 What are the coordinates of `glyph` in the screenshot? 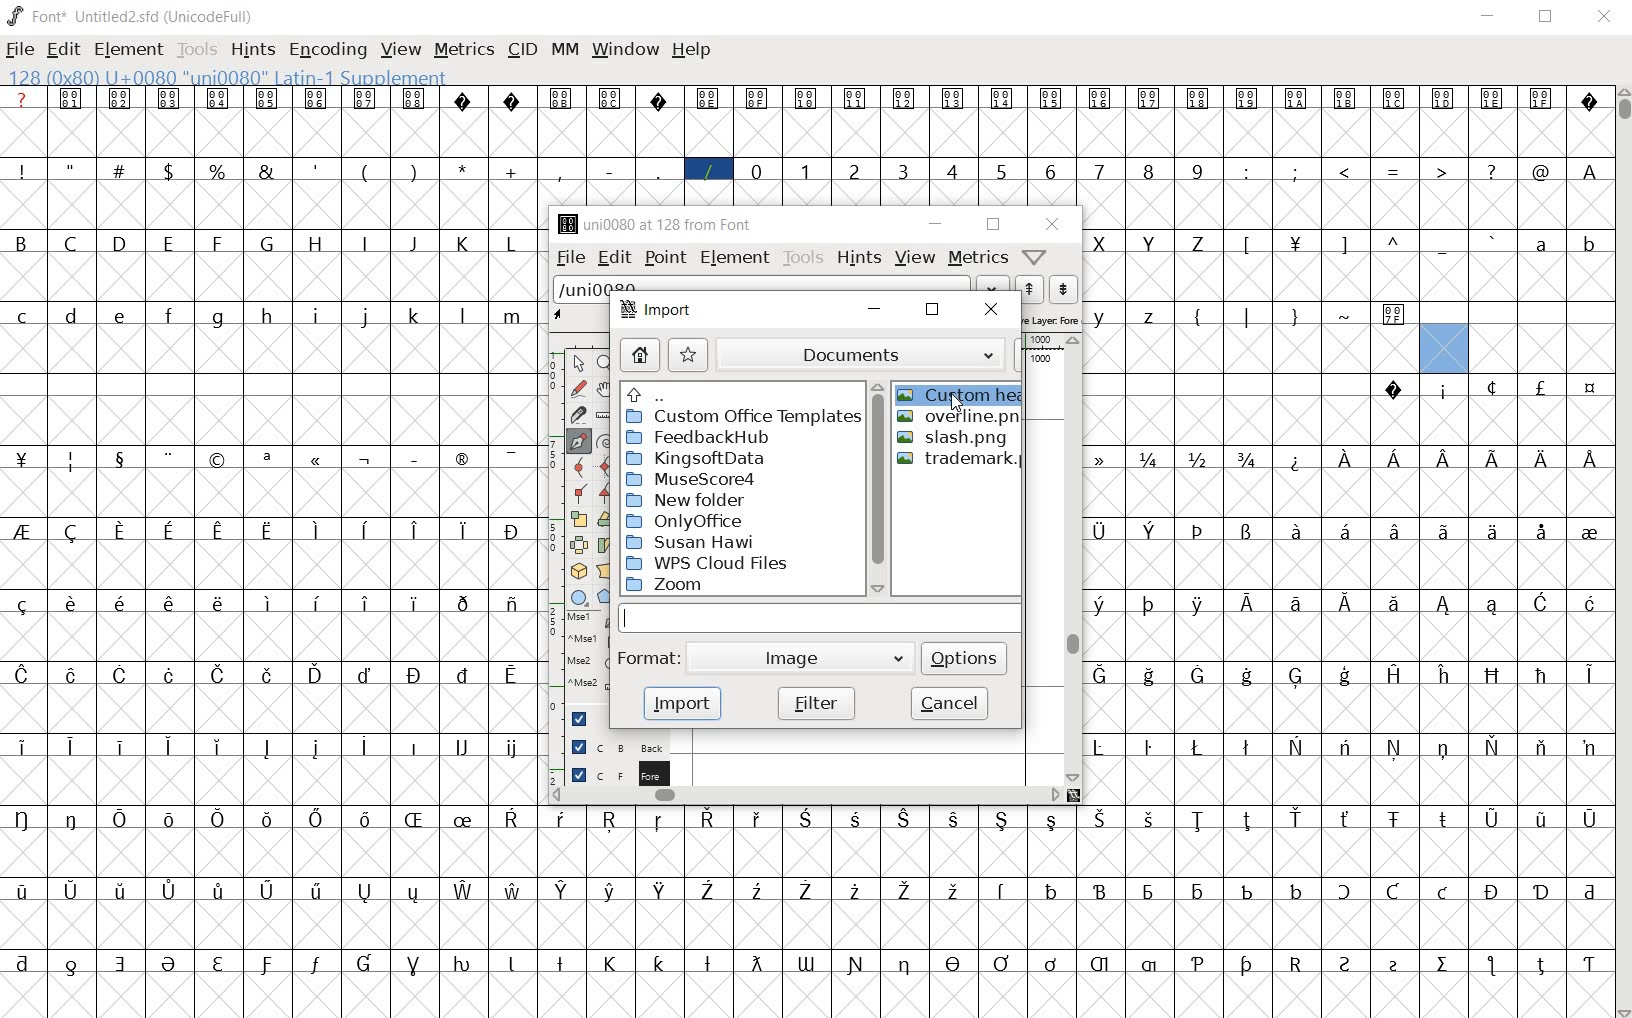 It's located at (756, 963).